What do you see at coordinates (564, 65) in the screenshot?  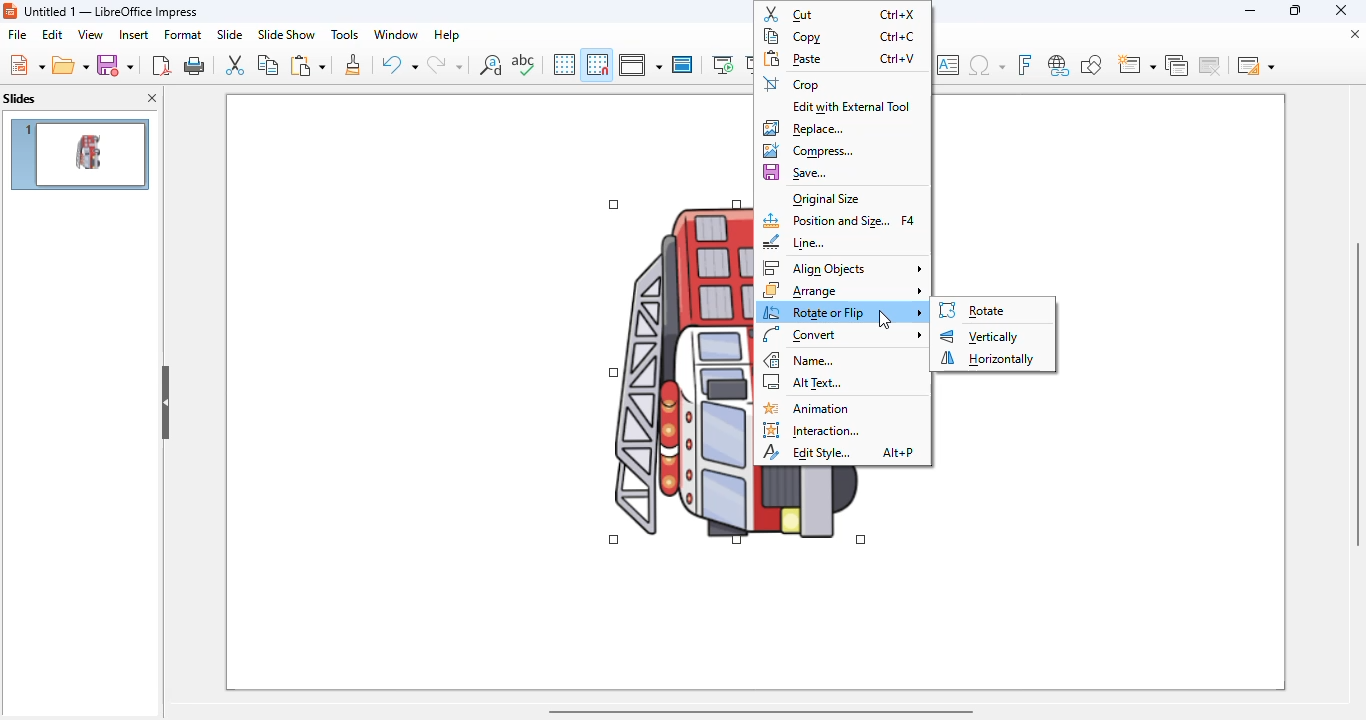 I see `display grid` at bounding box center [564, 65].